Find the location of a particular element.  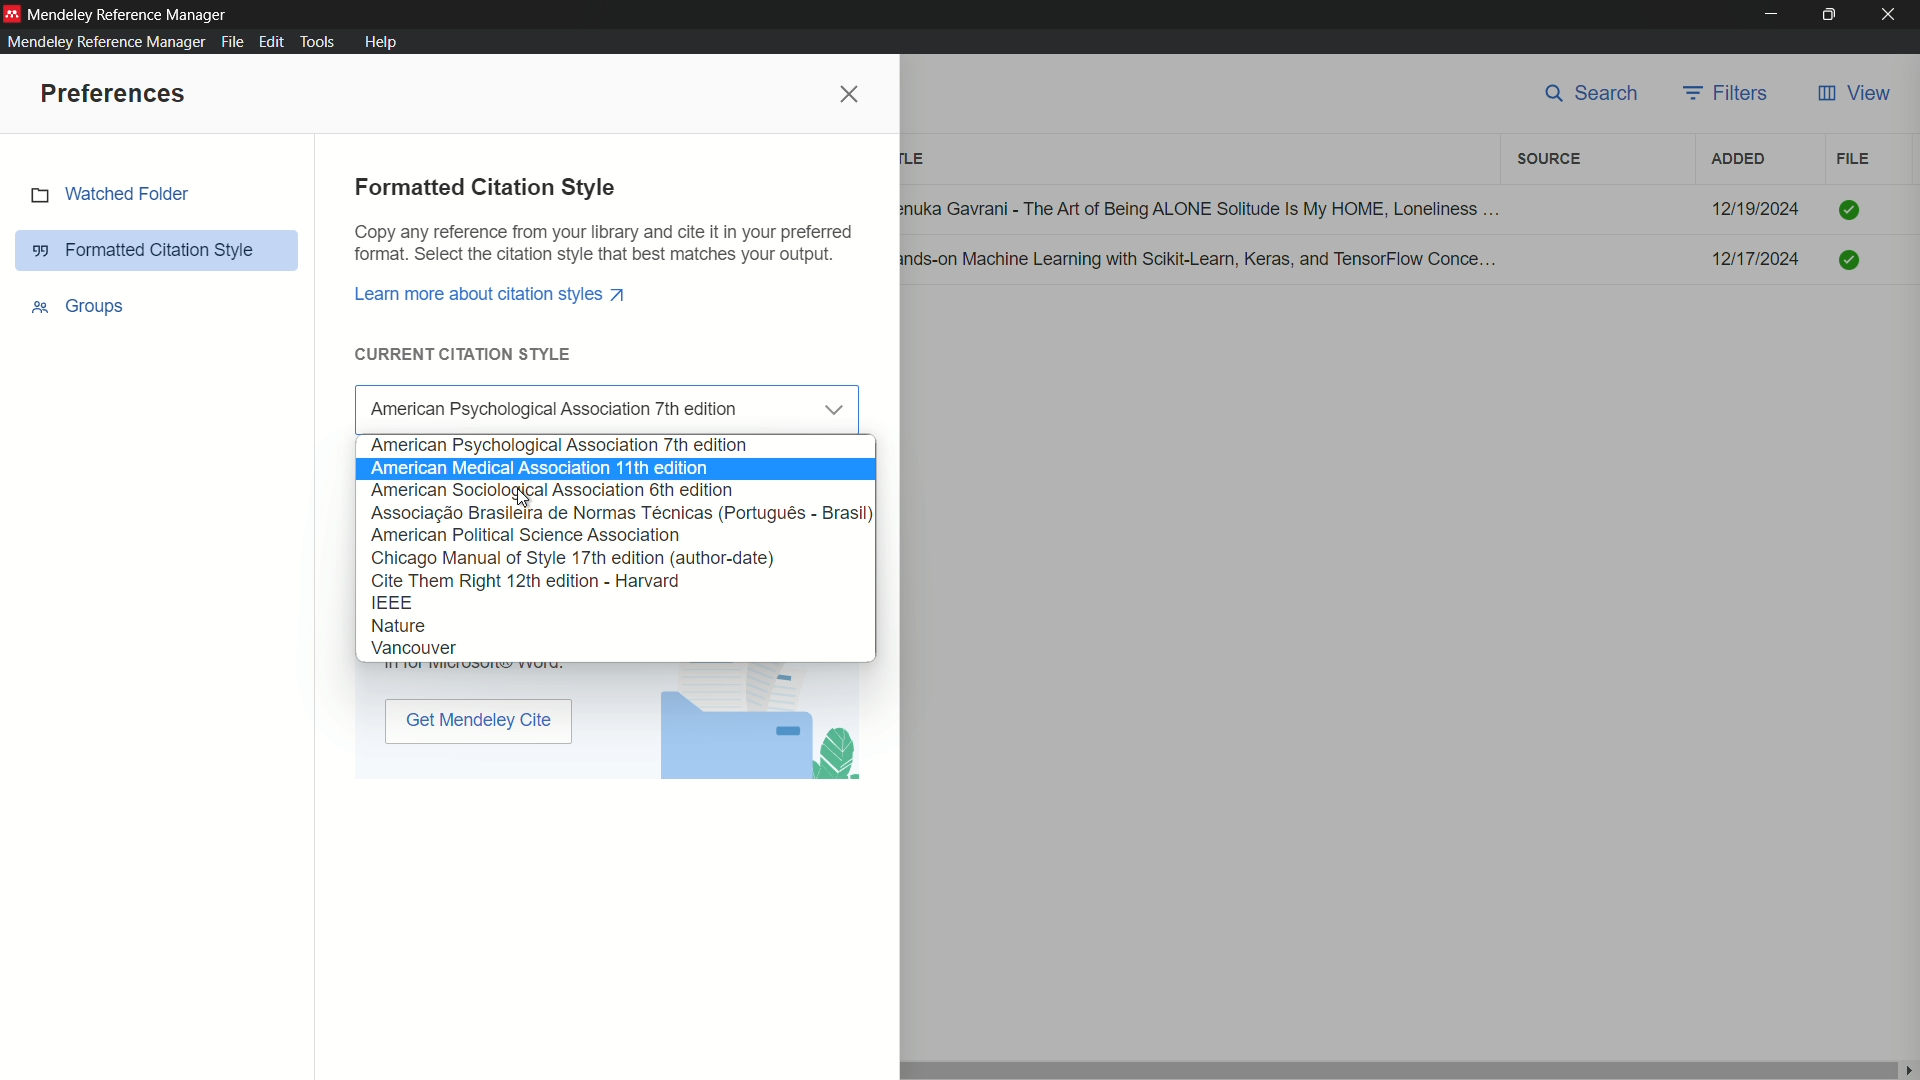

get mendeley cite is located at coordinates (478, 724).